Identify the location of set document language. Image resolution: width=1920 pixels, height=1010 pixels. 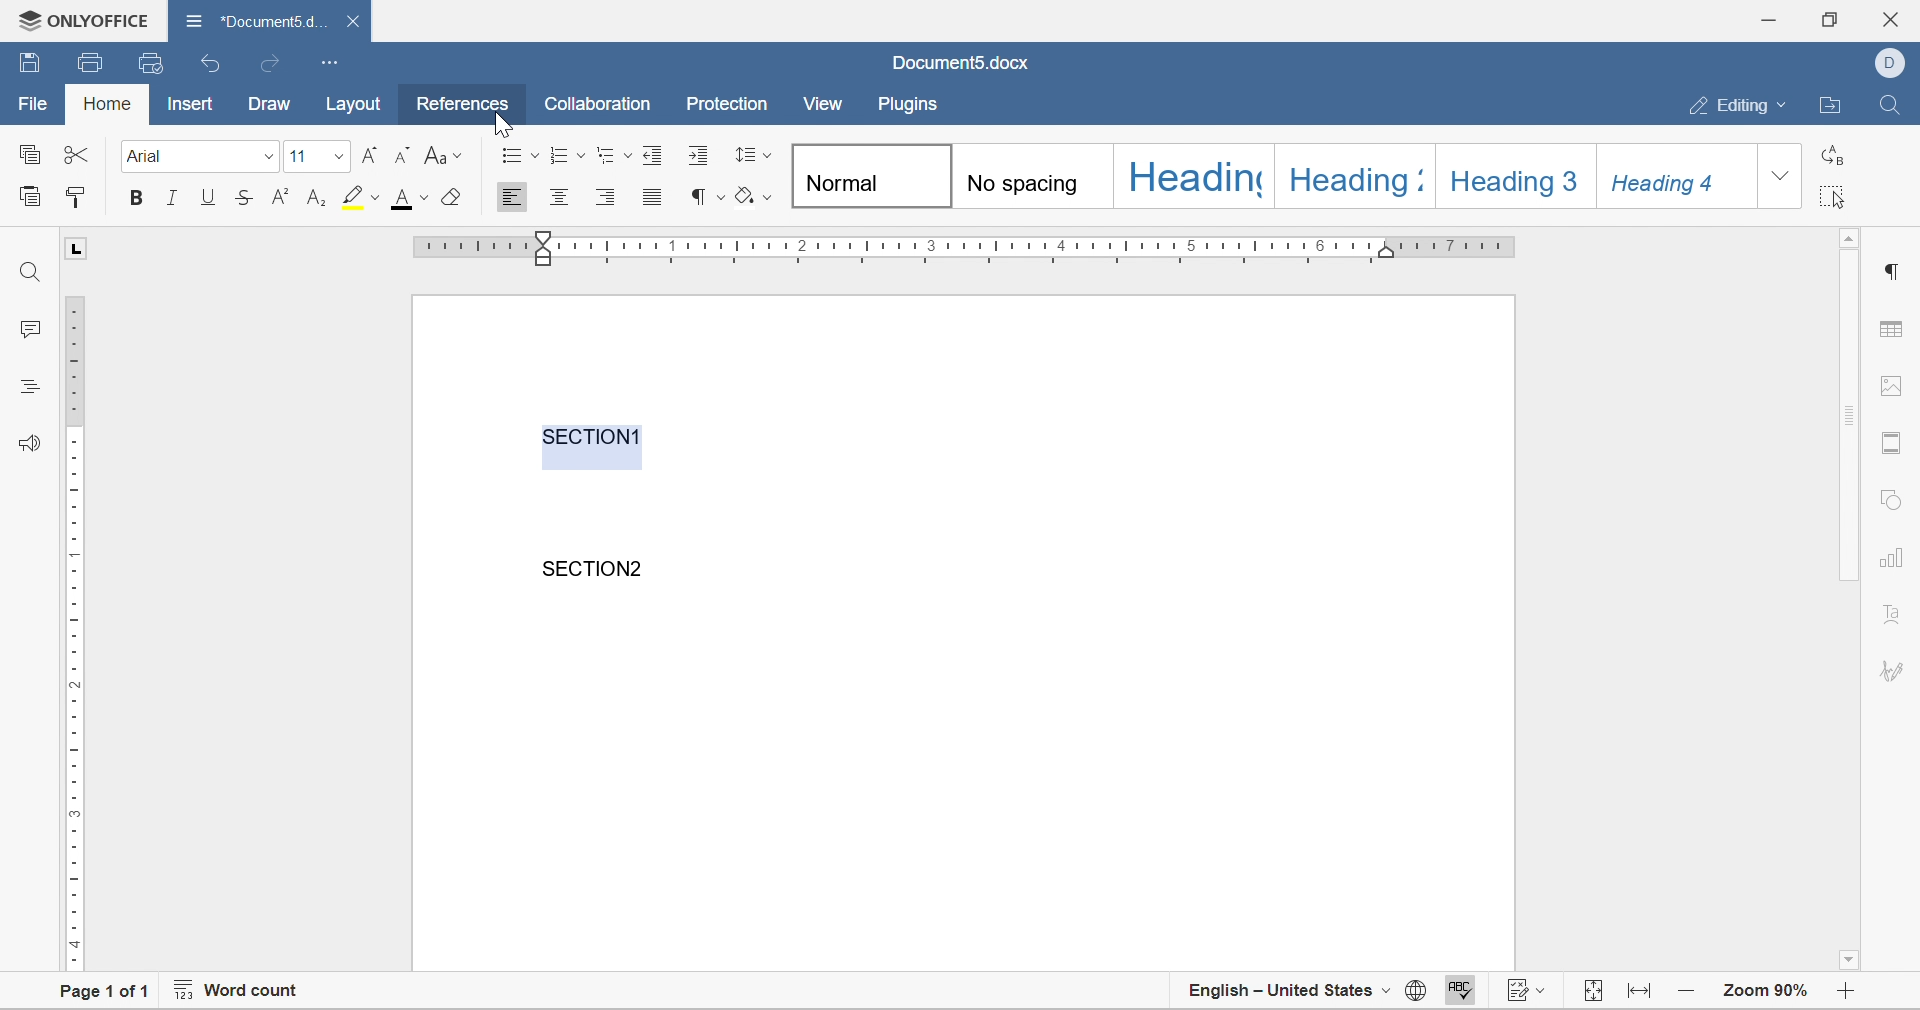
(1415, 995).